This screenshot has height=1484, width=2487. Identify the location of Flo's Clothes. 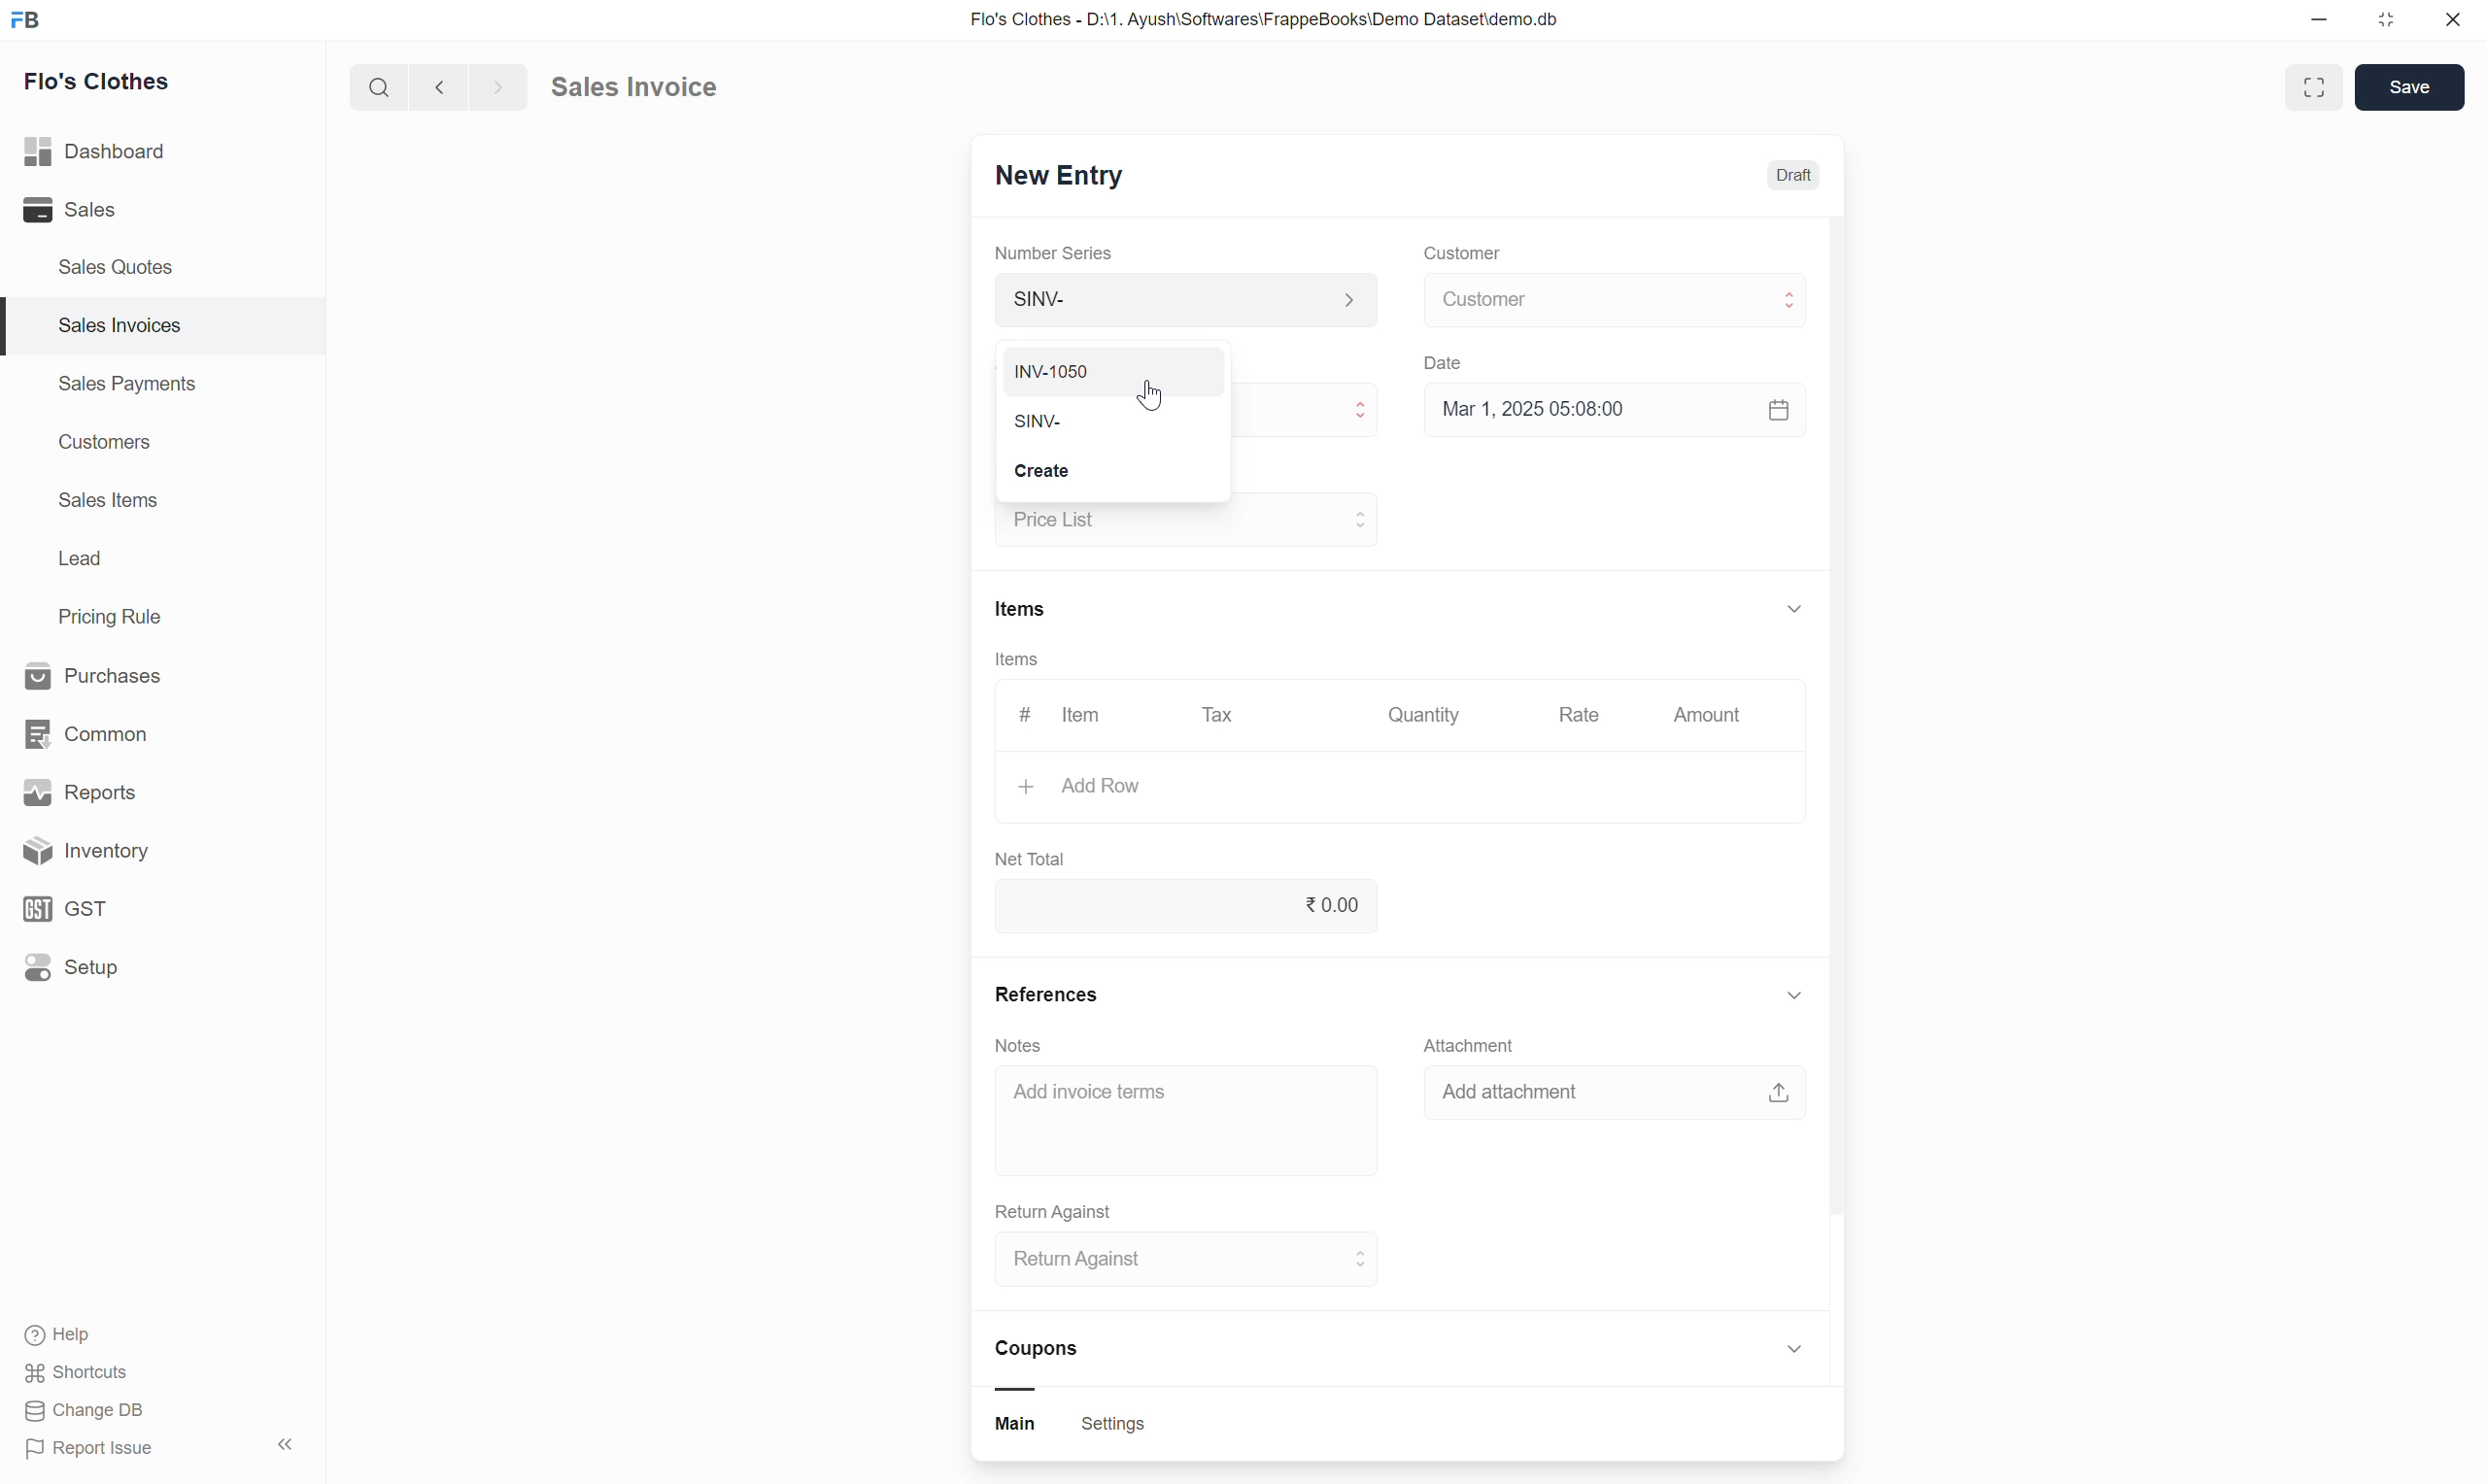
(108, 85).